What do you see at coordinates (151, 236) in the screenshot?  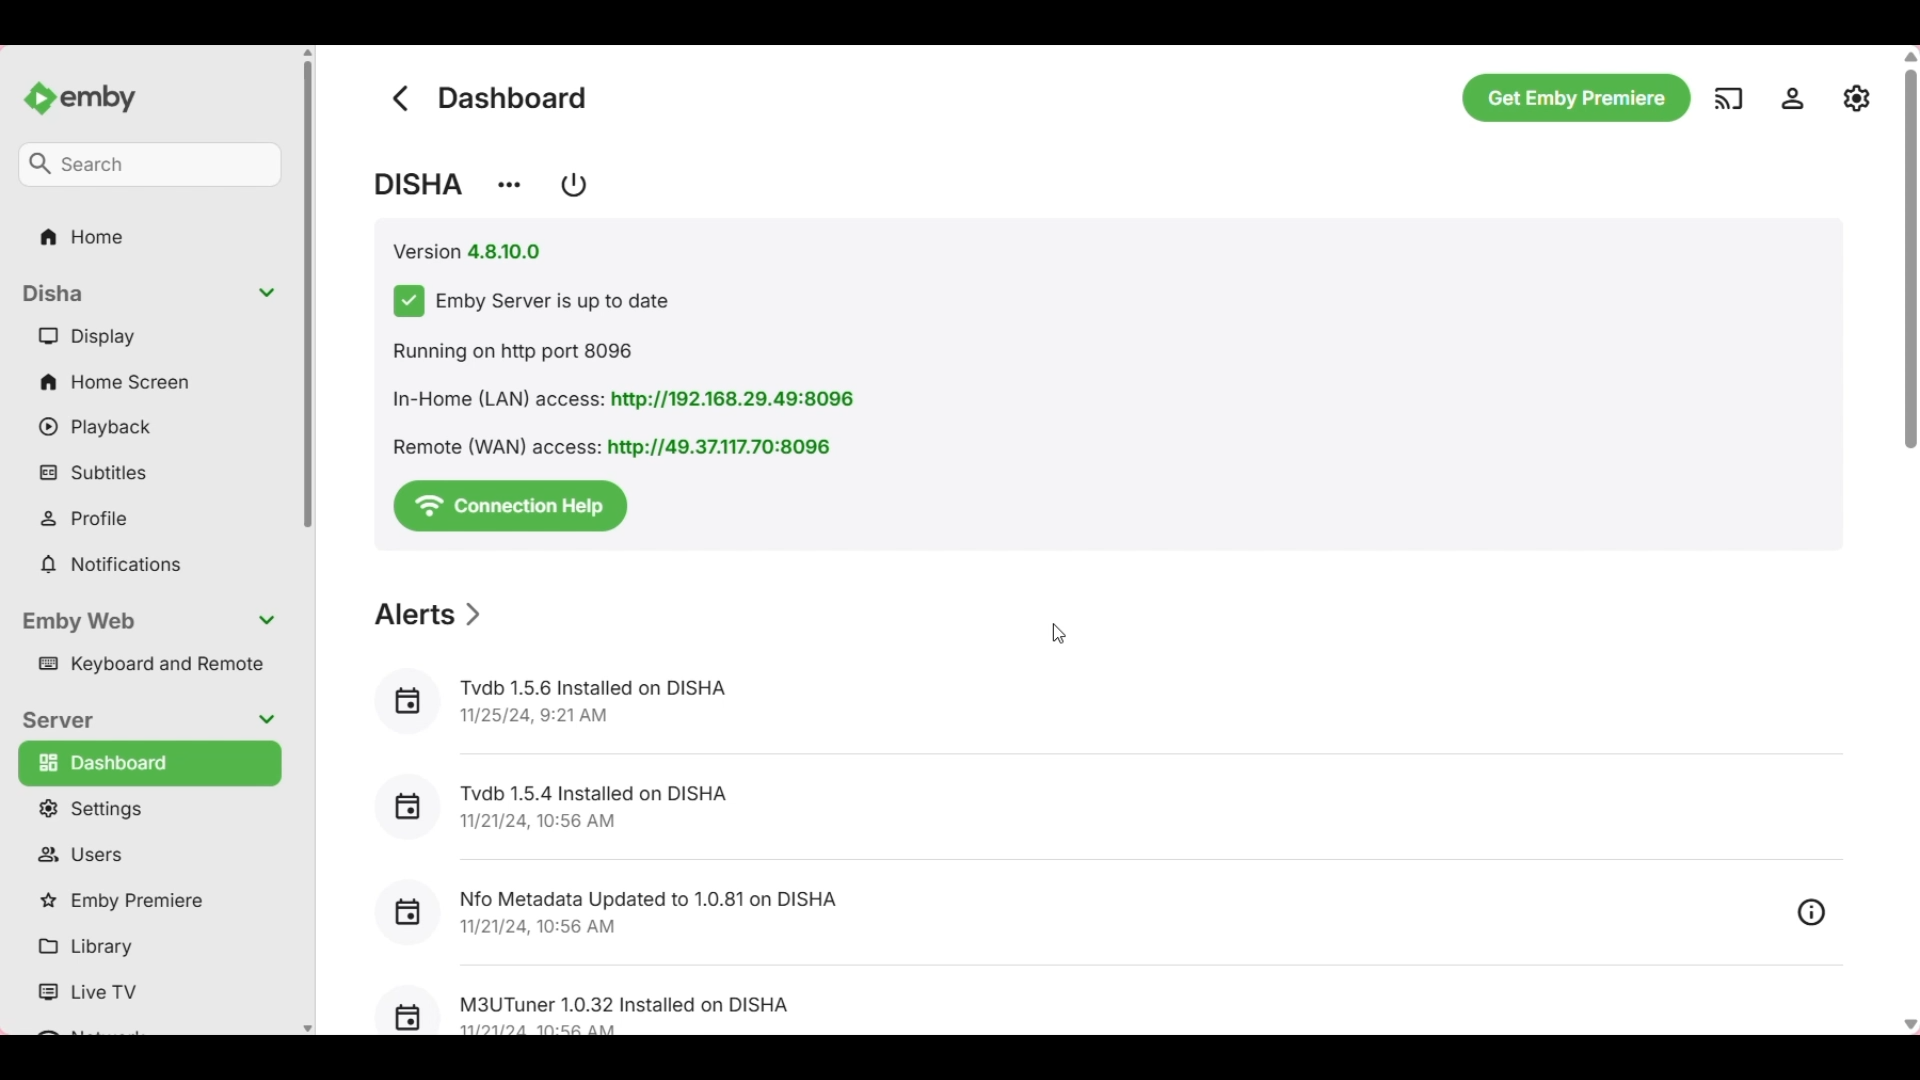 I see `Home folder` at bounding box center [151, 236].